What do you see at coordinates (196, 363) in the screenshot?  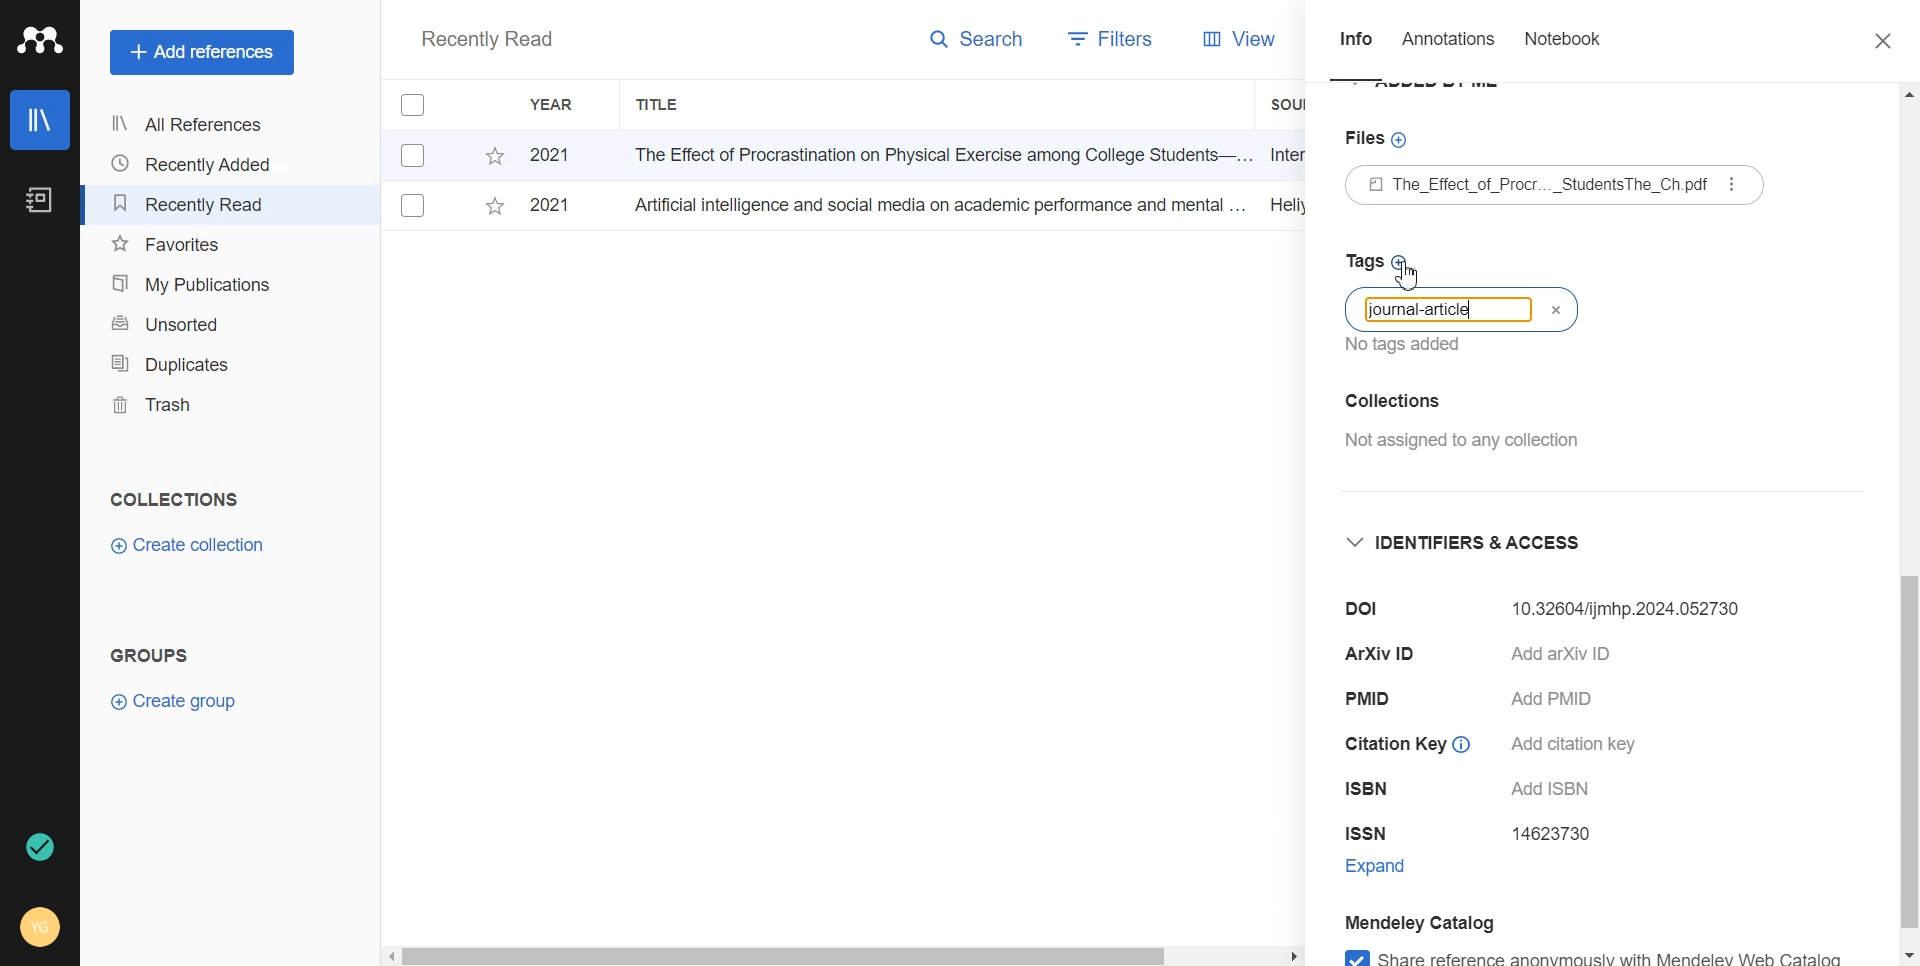 I see `Duplicates` at bounding box center [196, 363].